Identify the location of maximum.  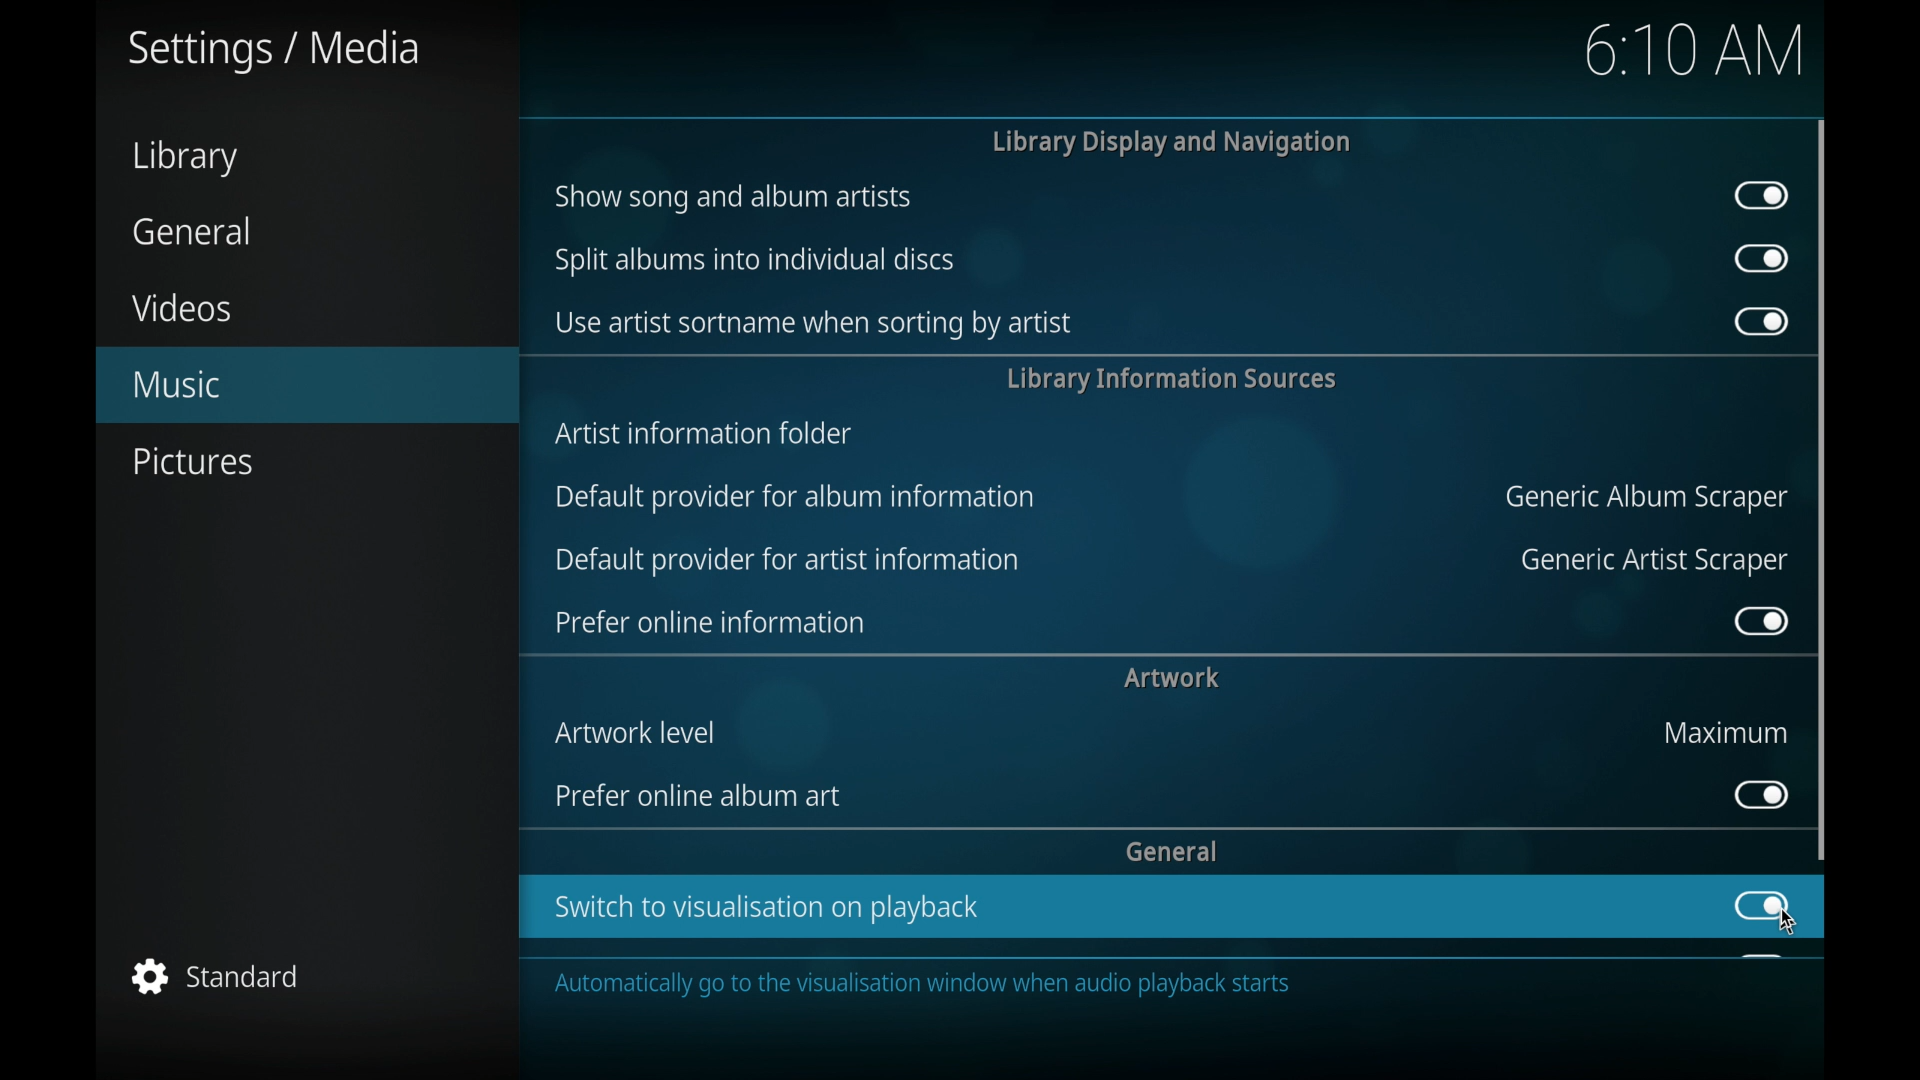
(1727, 732).